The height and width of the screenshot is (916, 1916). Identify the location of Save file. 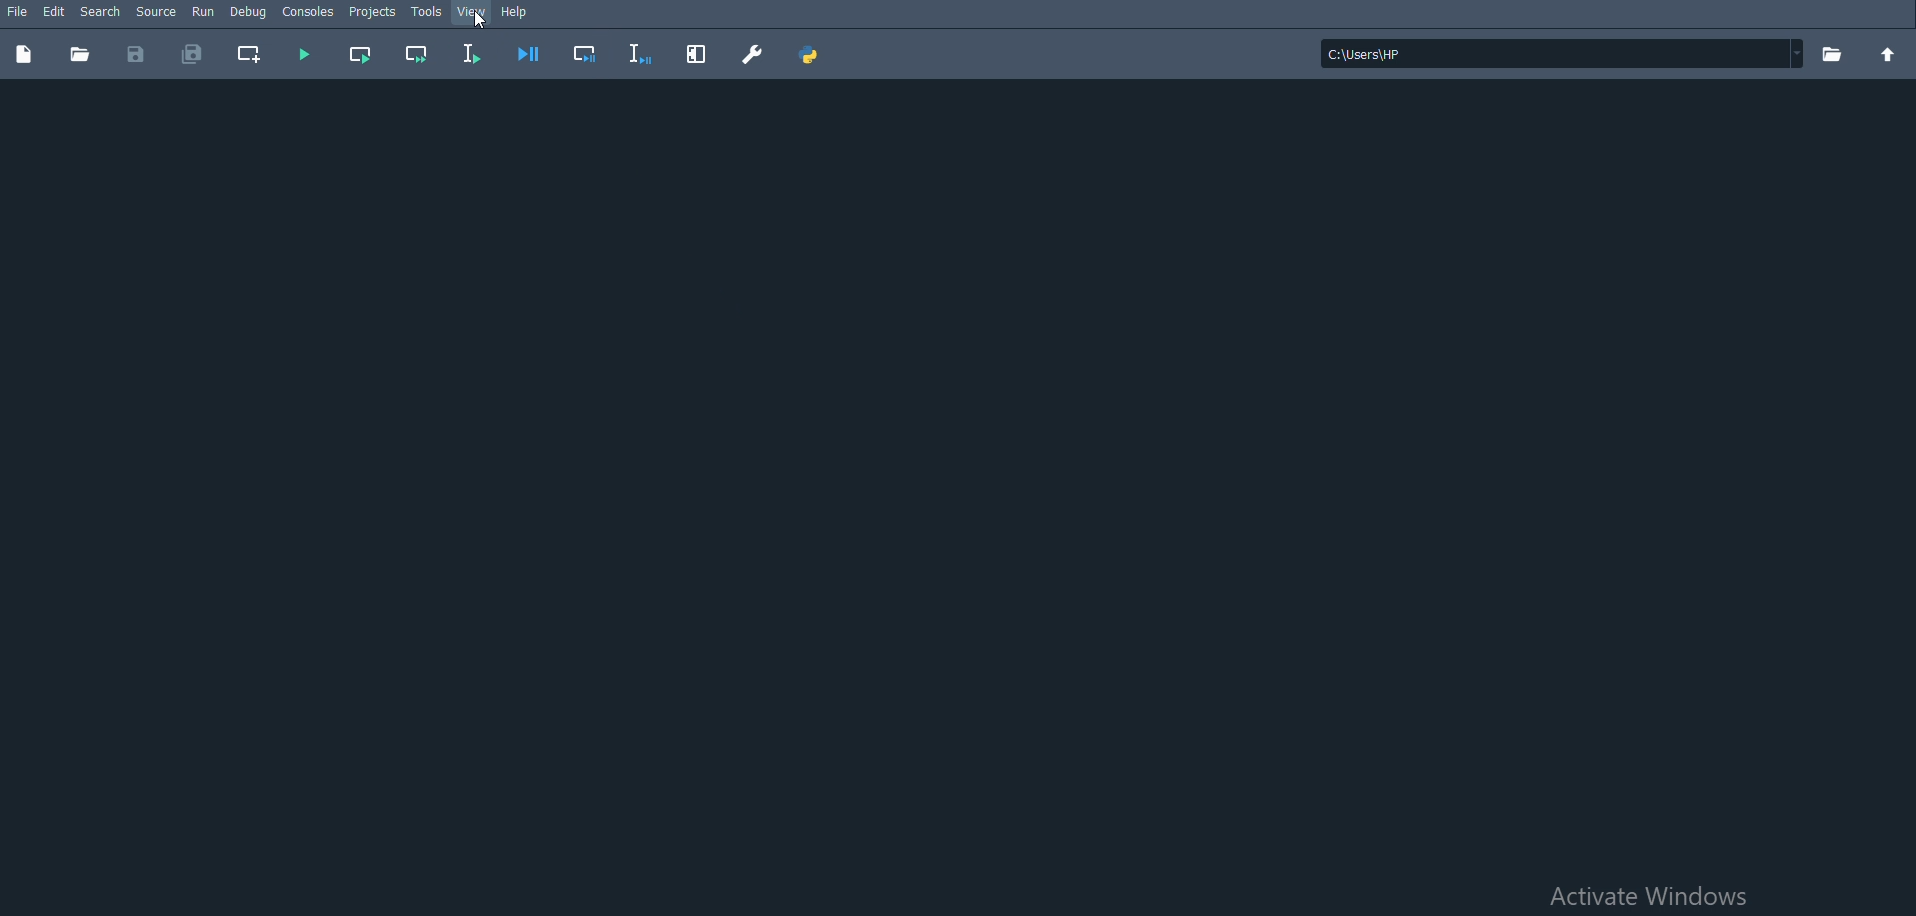
(135, 53).